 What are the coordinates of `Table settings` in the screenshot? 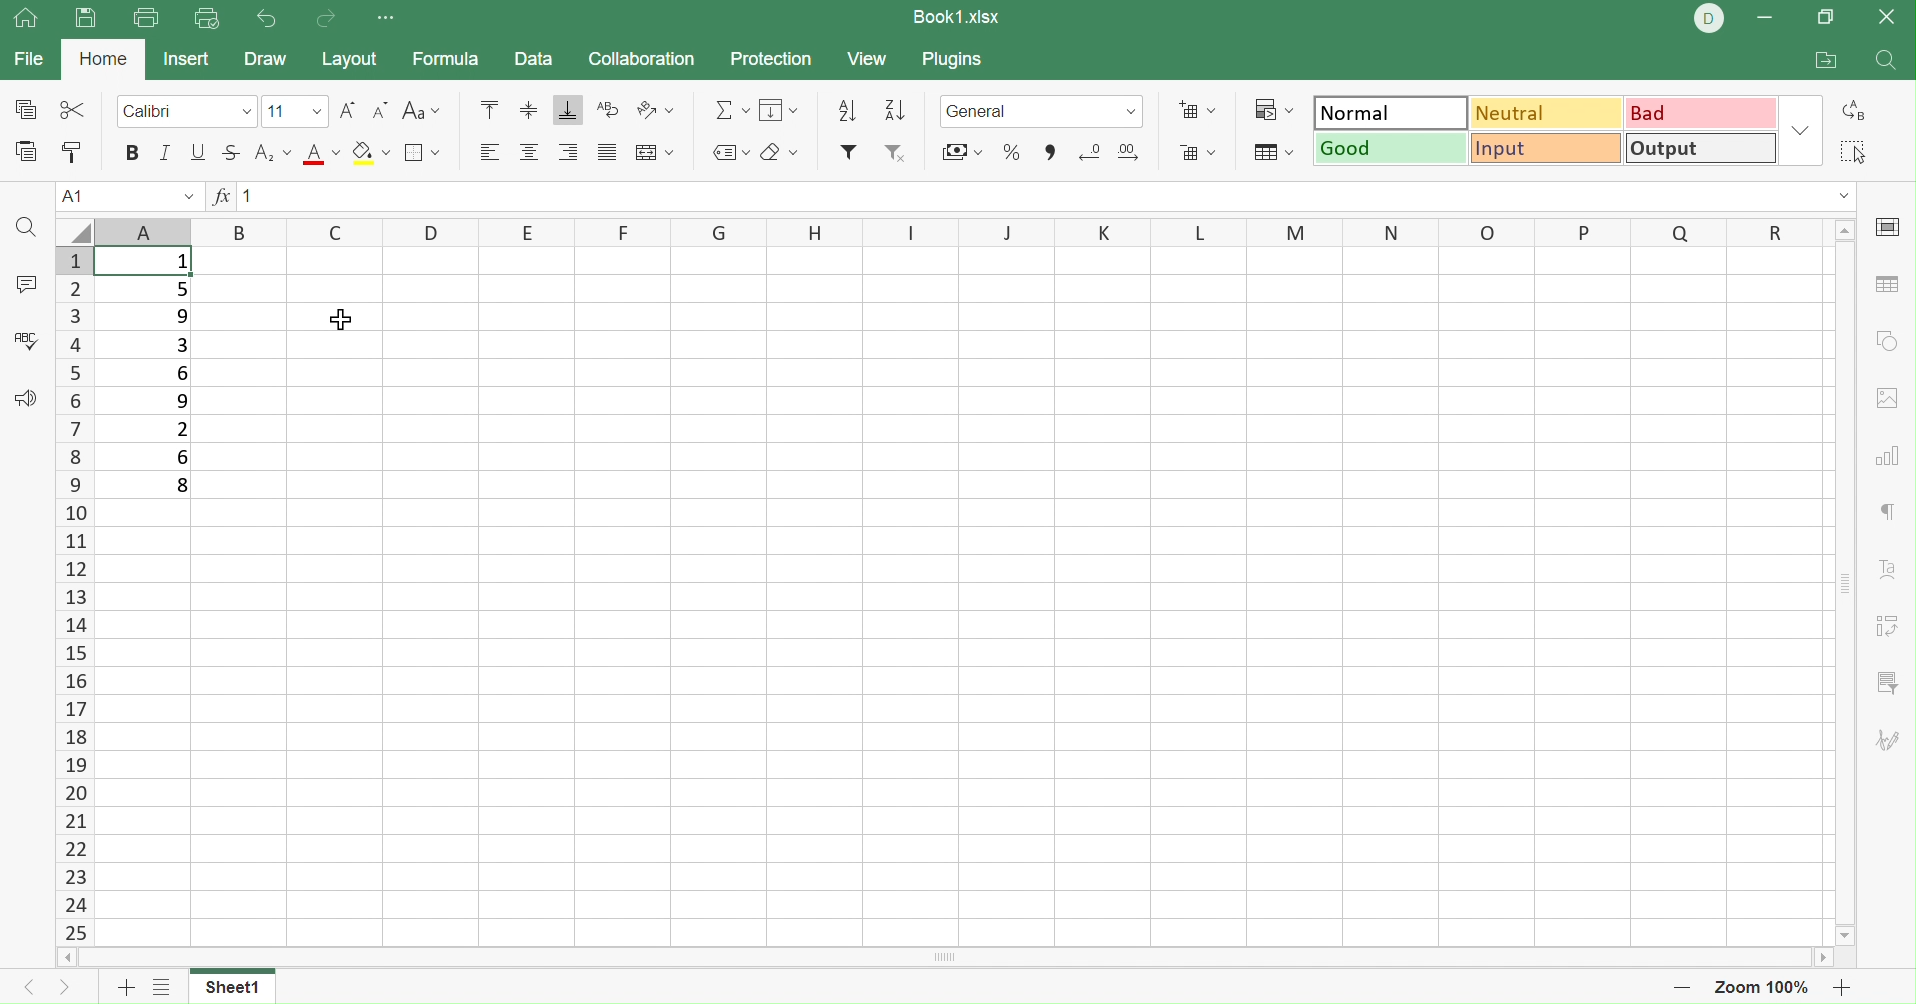 It's located at (1886, 283).